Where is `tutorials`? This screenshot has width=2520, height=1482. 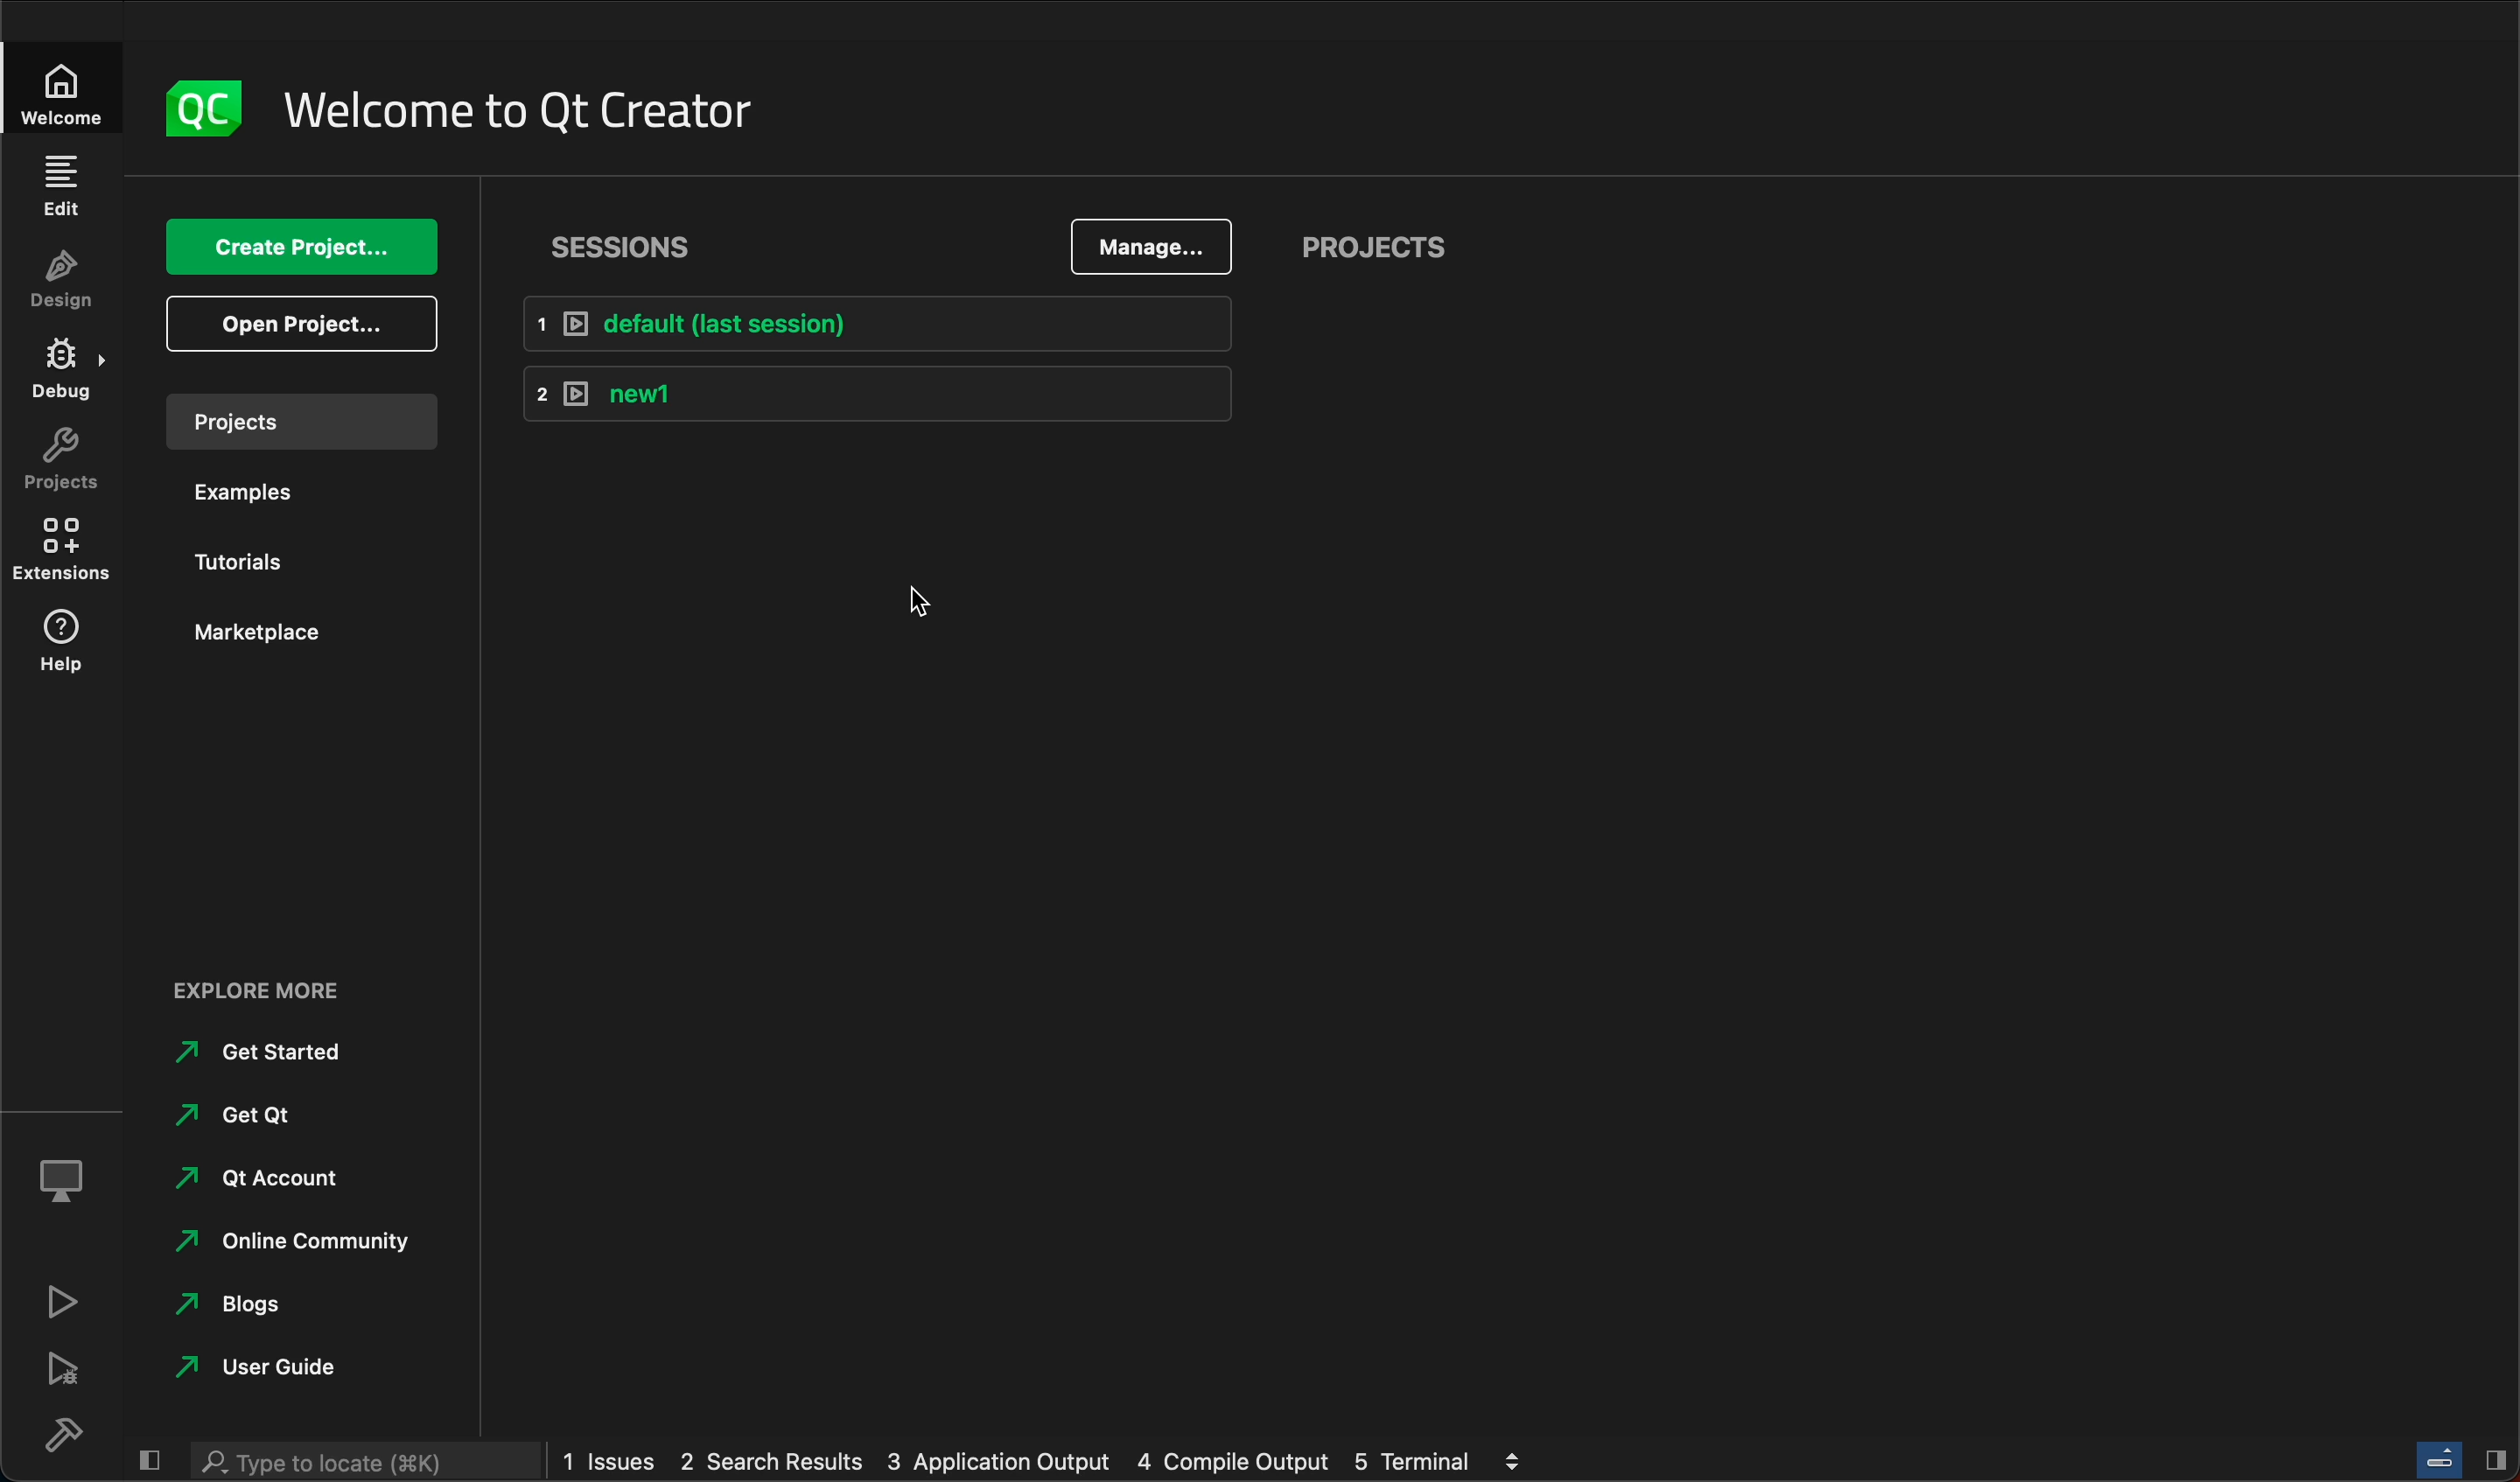 tutorials is located at coordinates (267, 559).